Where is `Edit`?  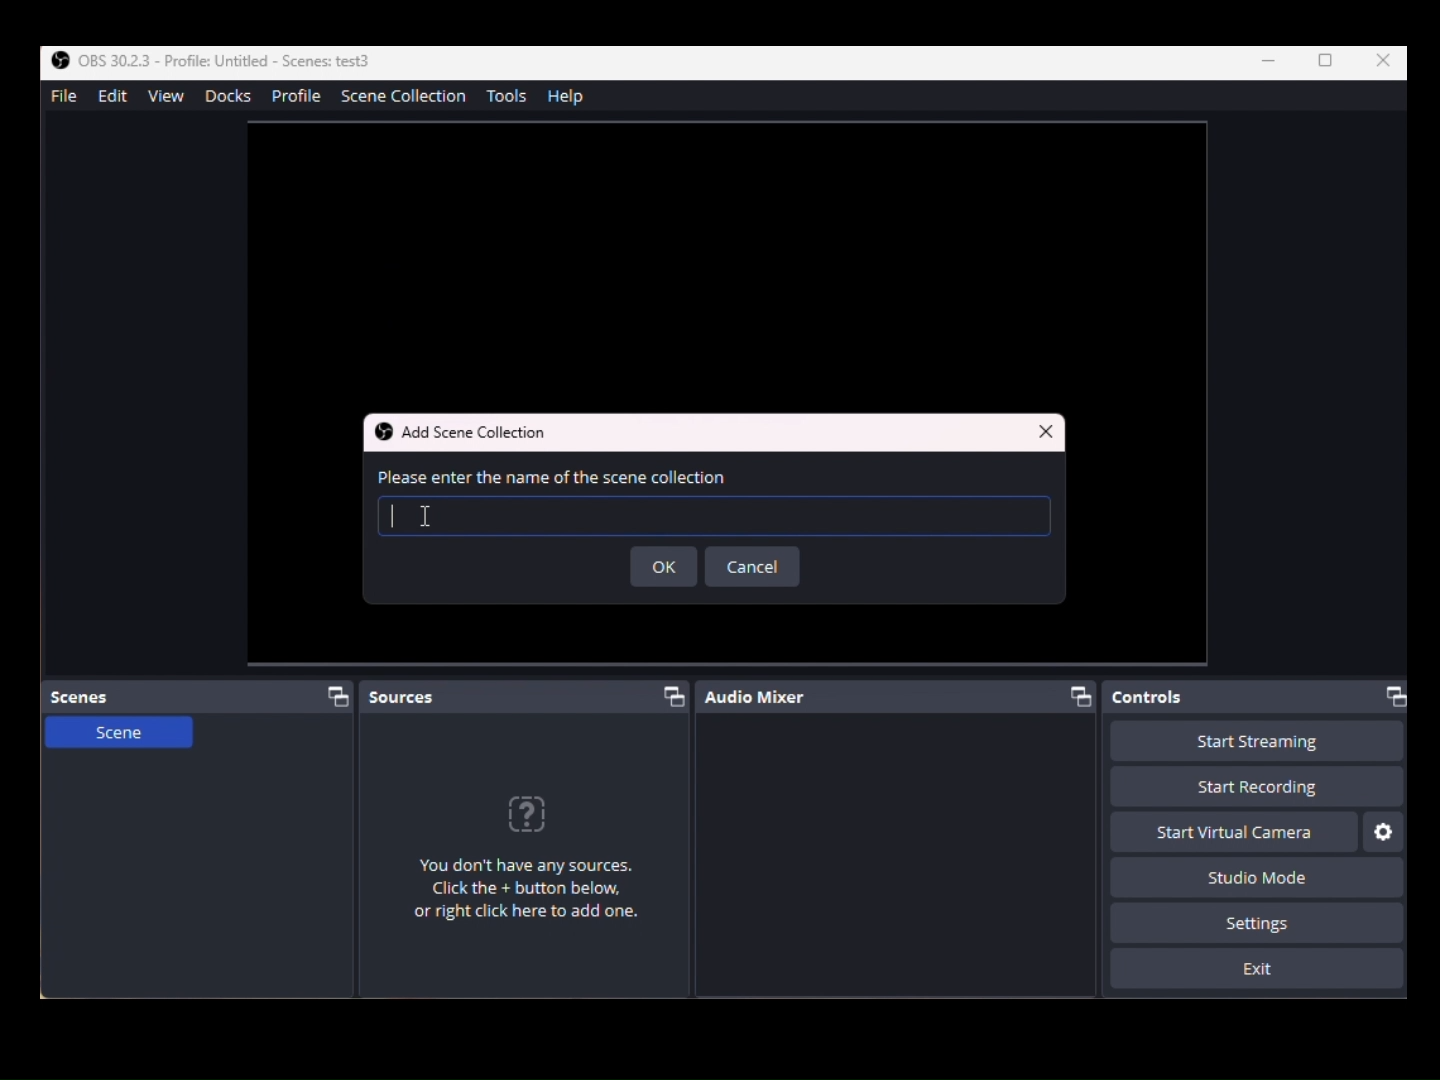
Edit is located at coordinates (109, 97).